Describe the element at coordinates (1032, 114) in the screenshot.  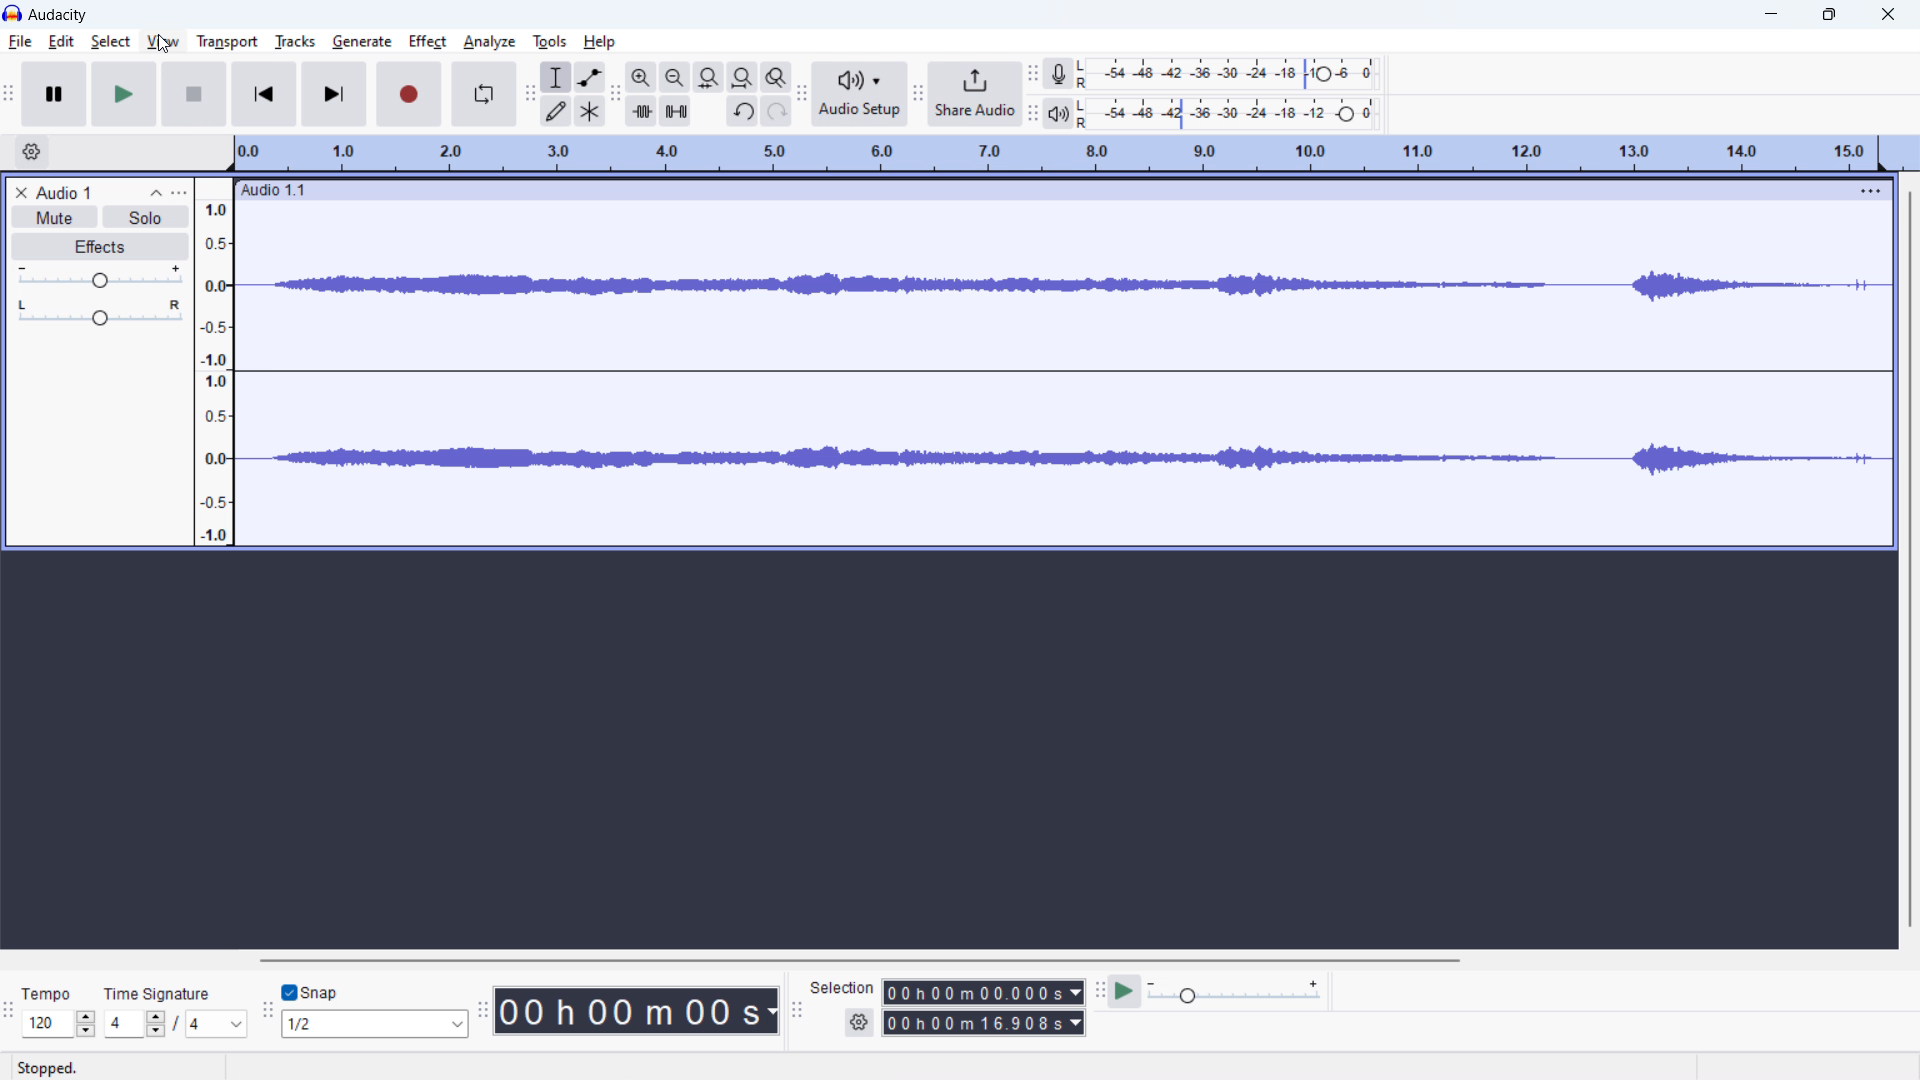
I see `playback meter toolbar` at that location.